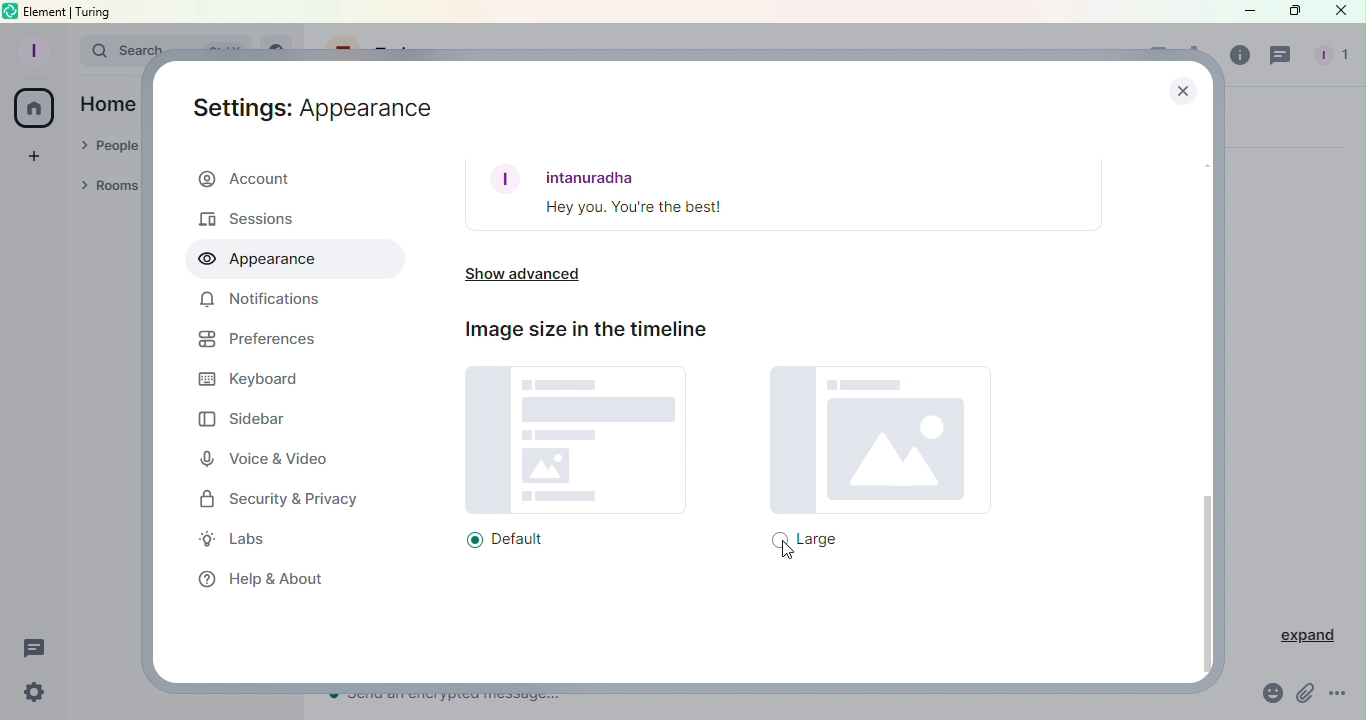 This screenshot has width=1366, height=720. Describe the element at coordinates (108, 103) in the screenshot. I see `Home` at that location.